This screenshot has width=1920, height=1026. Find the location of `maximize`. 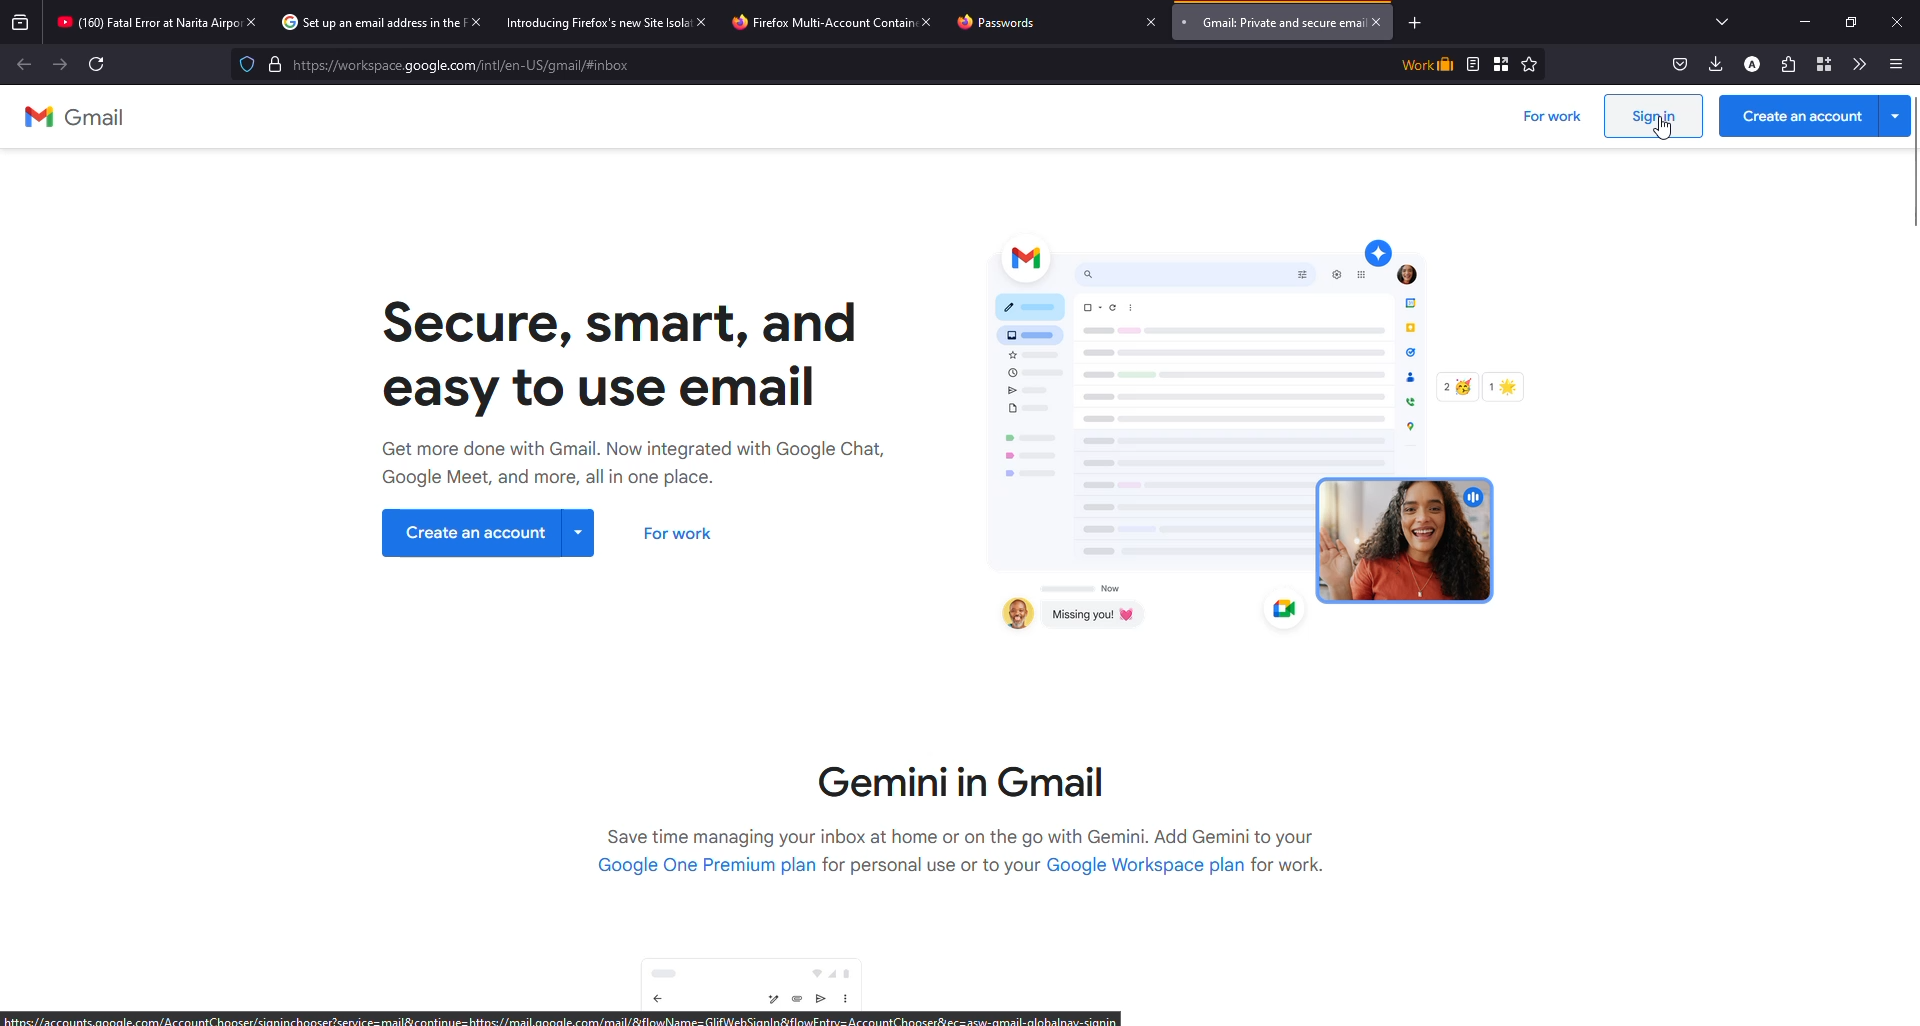

maximize is located at coordinates (1850, 19).